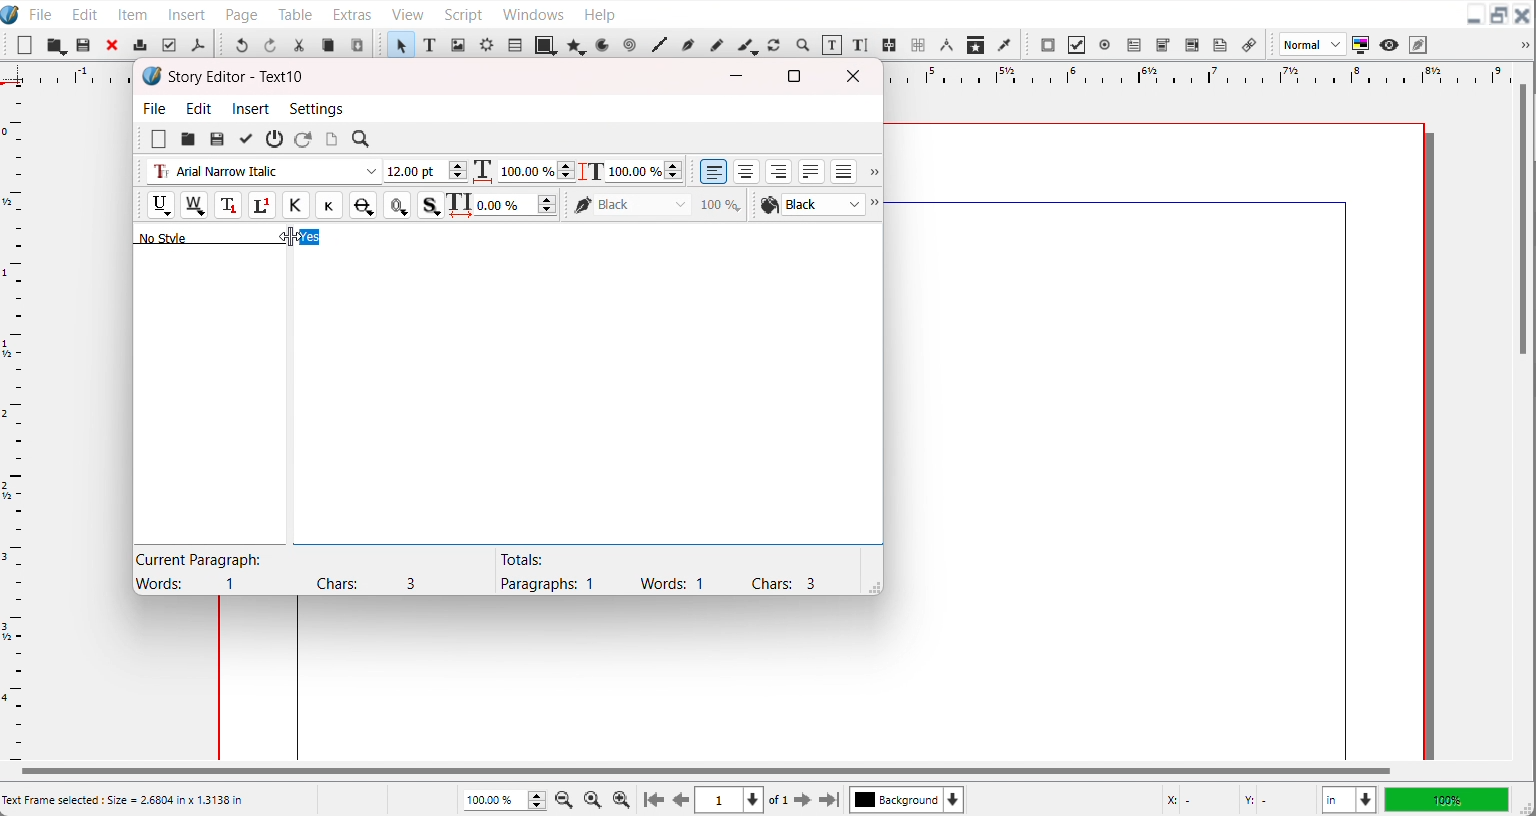 Image resolution: width=1536 pixels, height=816 pixels. I want to click on Copy, so click(328, 45).